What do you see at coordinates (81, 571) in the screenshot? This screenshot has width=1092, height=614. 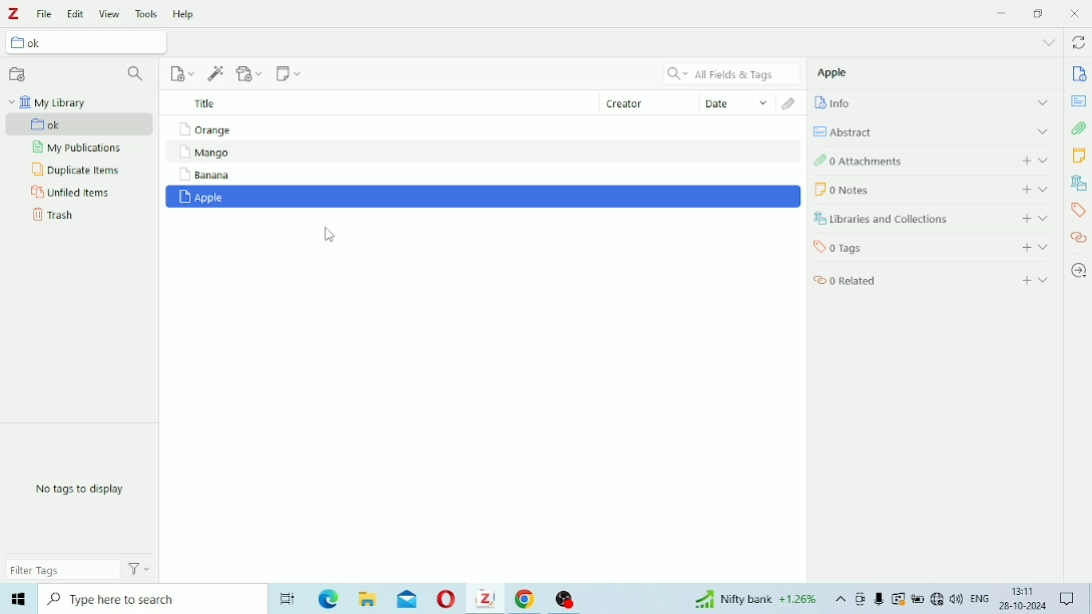 I see `Filter Tags.` at bounding box center [81, 571].